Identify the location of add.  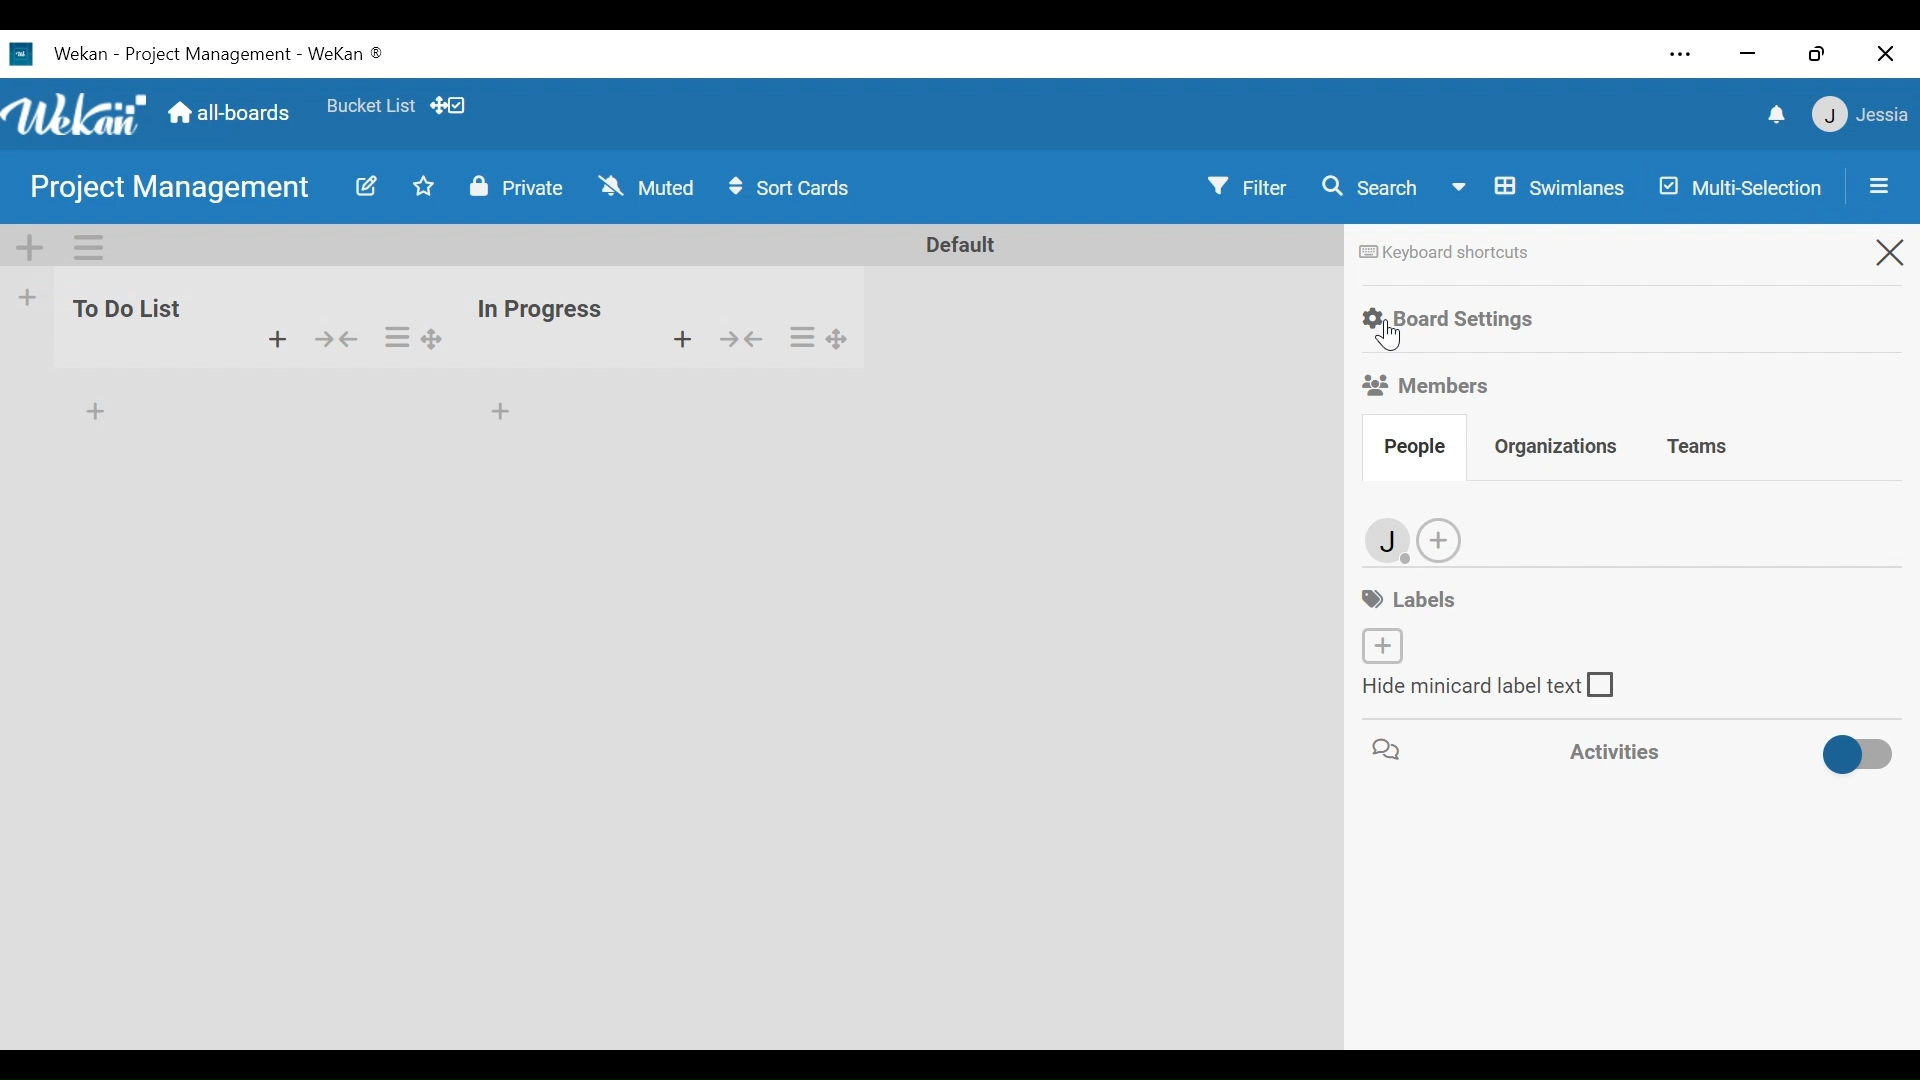
(500, 417).